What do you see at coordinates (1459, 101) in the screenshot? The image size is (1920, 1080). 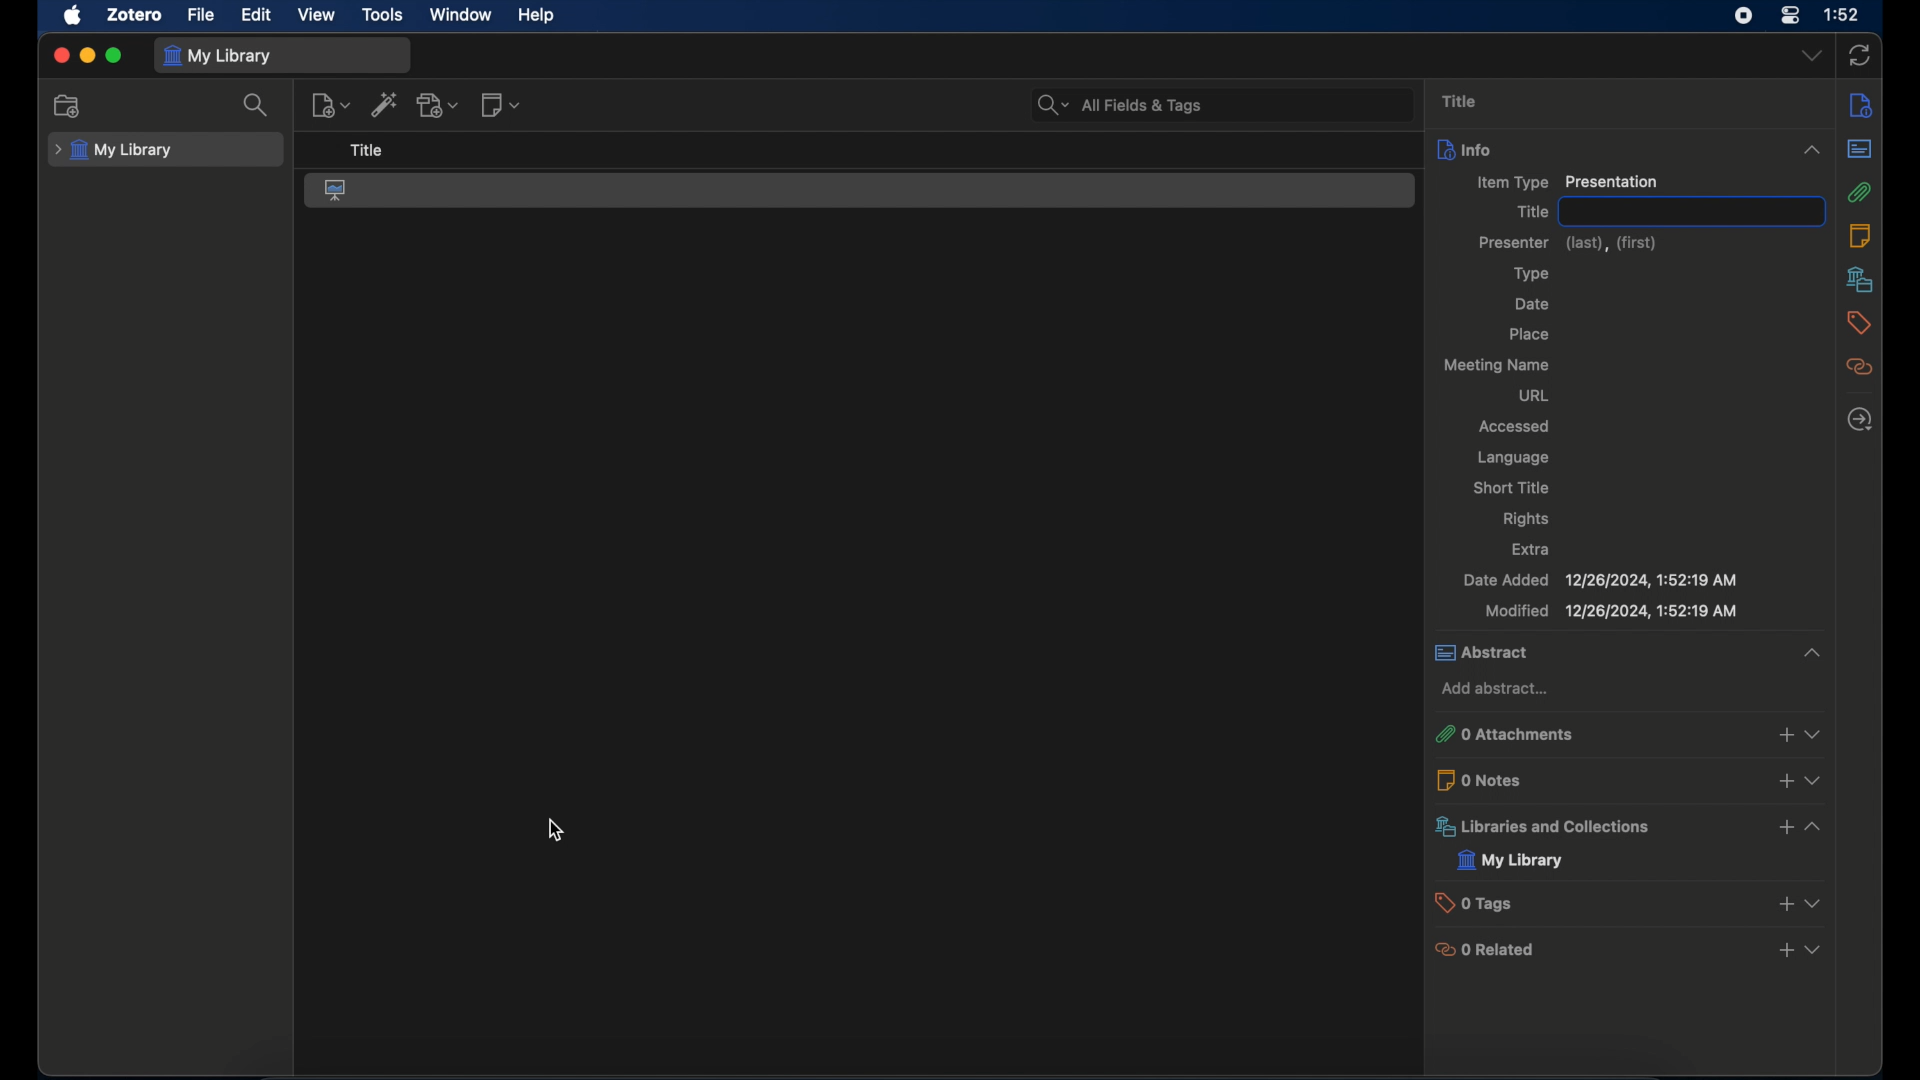 I see `title` at bounding box center [1459, 101].